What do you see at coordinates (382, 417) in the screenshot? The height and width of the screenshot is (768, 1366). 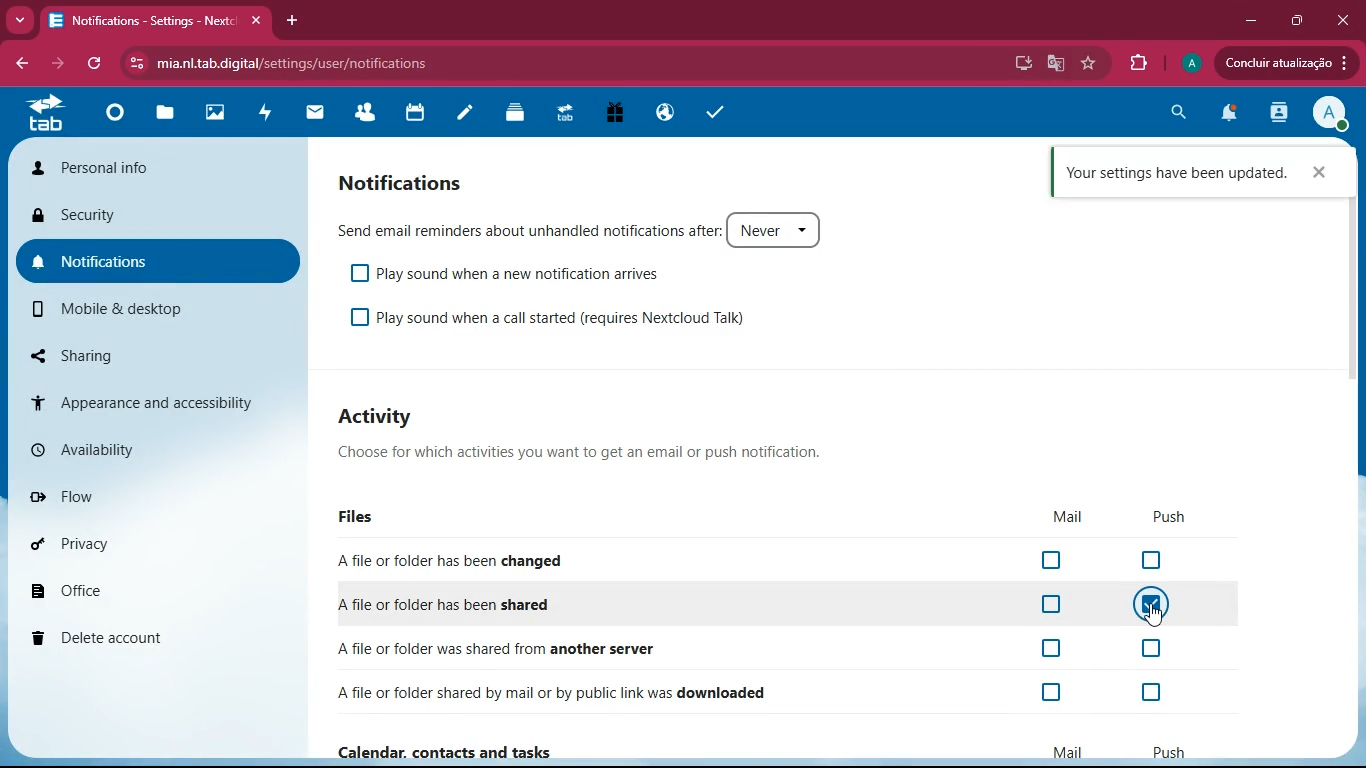 I see `activity` at bounding box center [382, 417].